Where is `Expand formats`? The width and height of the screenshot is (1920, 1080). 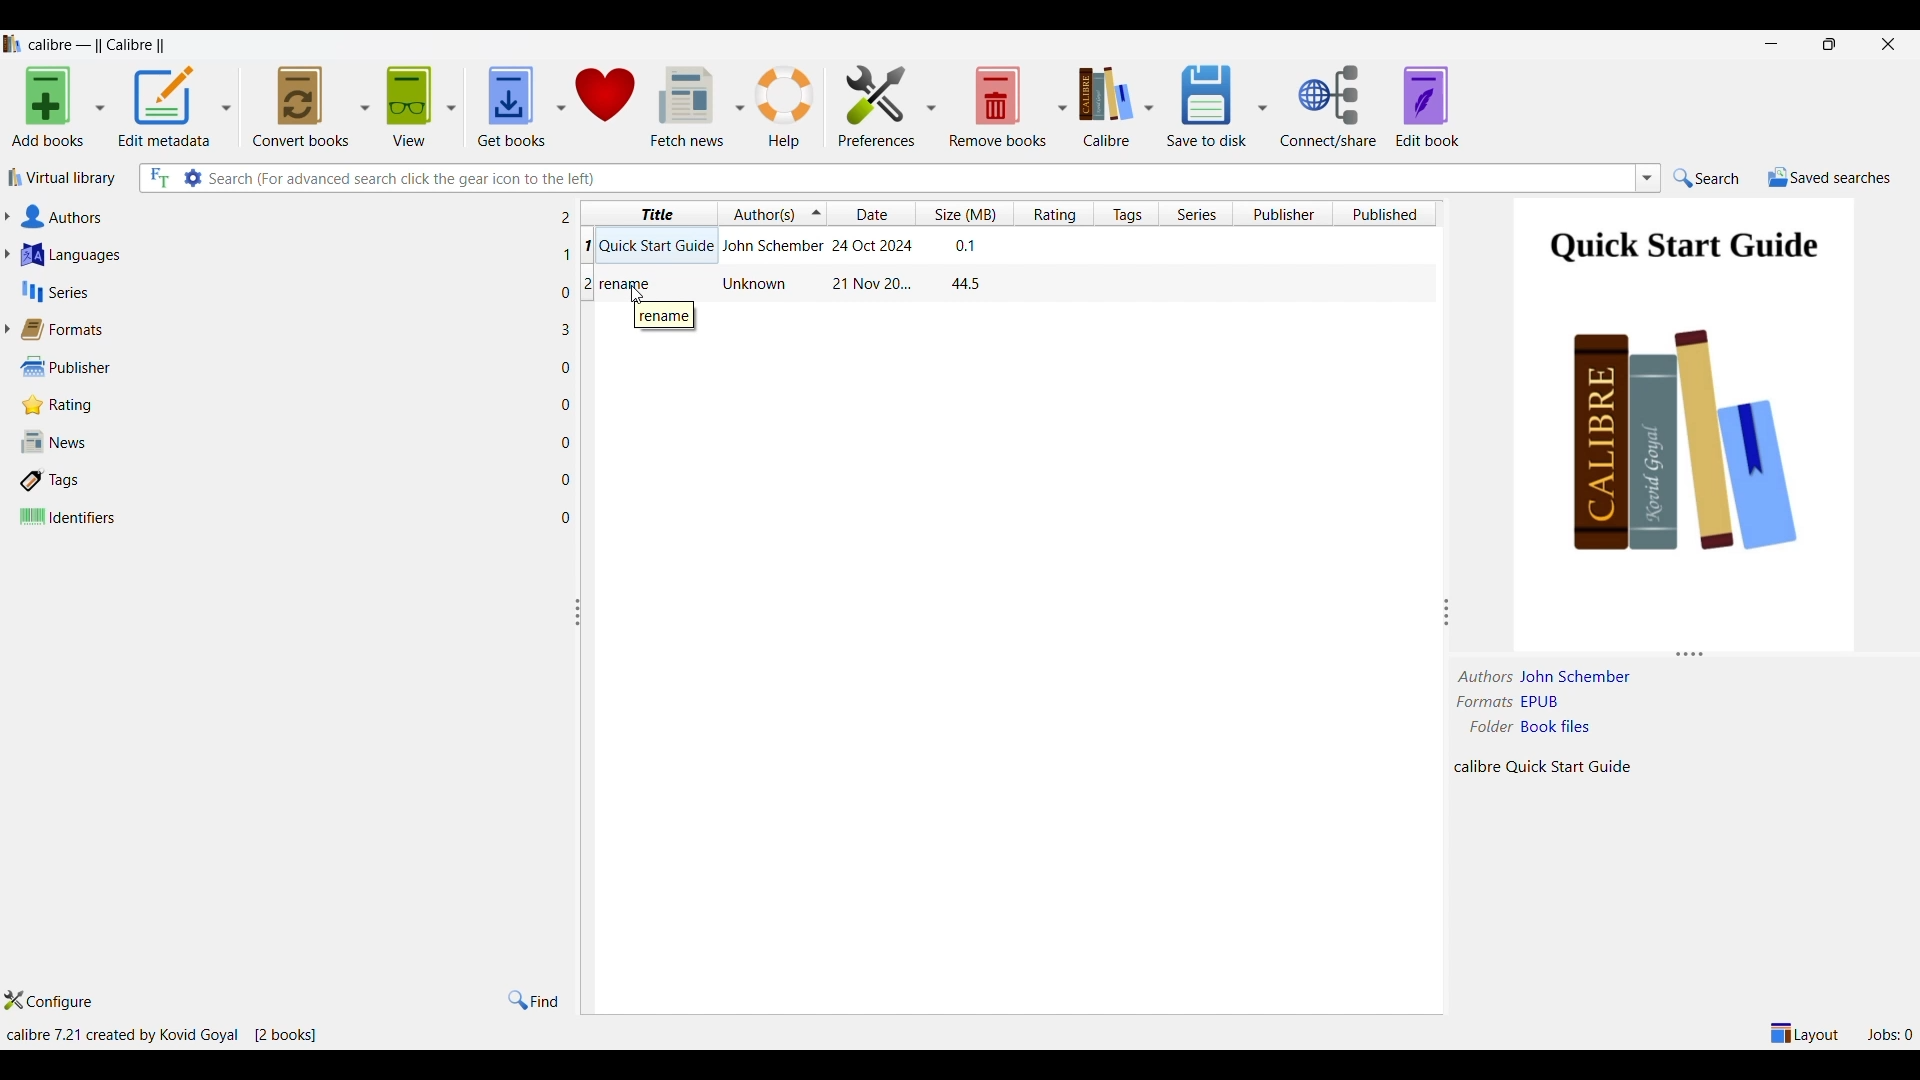 Expand formats is located at coordinates (7, 328).